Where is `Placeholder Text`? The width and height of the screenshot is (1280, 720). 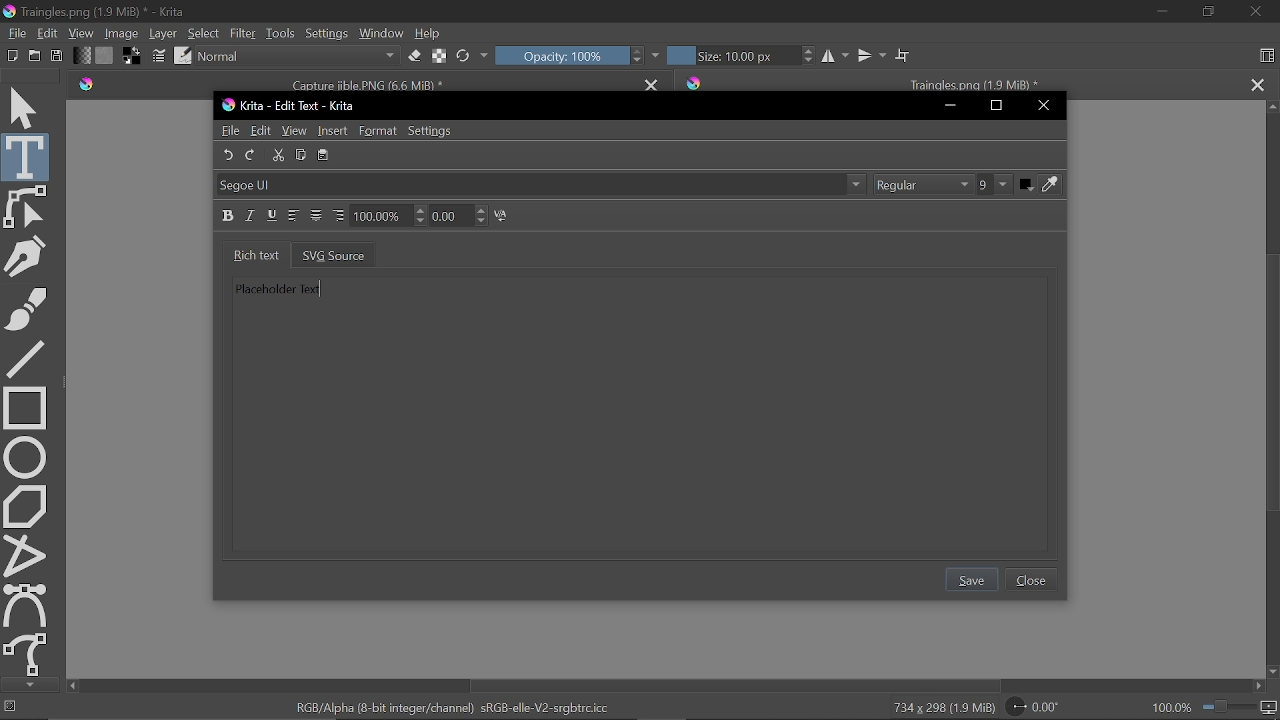
Placeholder Text is located at coordinates (332, 322).